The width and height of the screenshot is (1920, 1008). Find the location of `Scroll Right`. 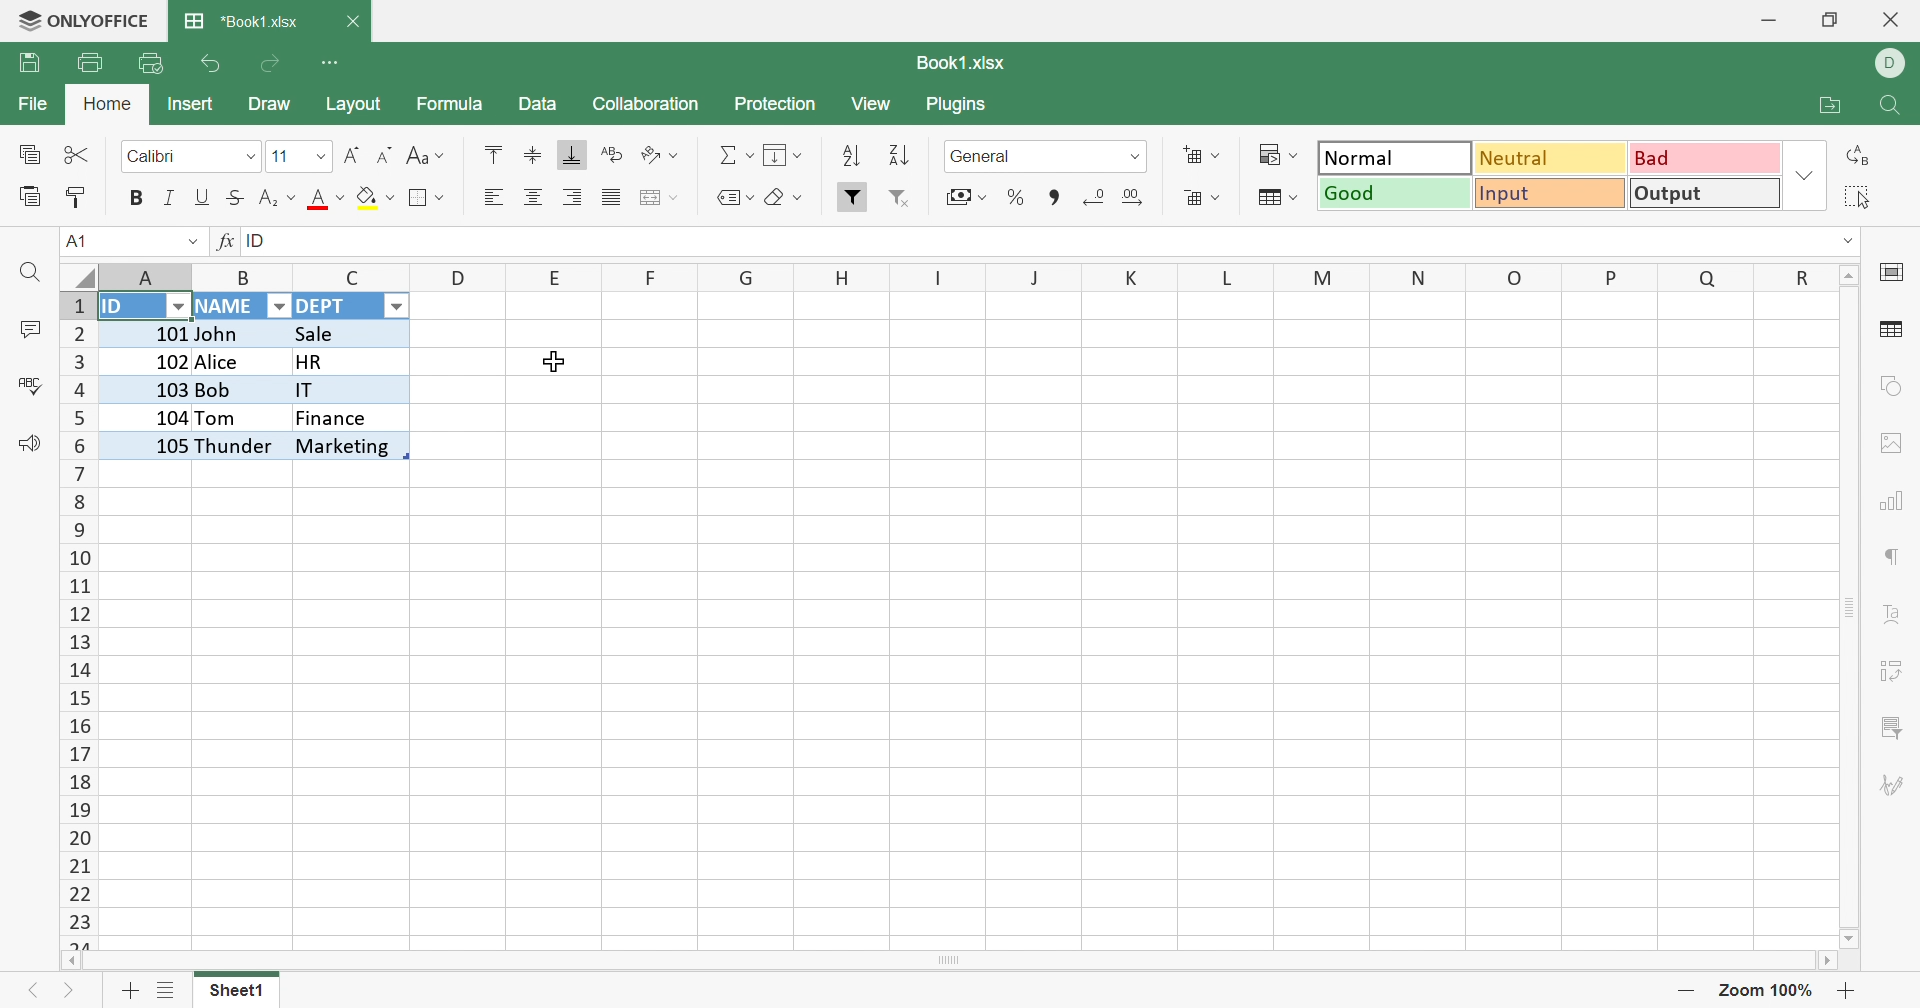

Scroll Right is located at coordinates (1823, 960).